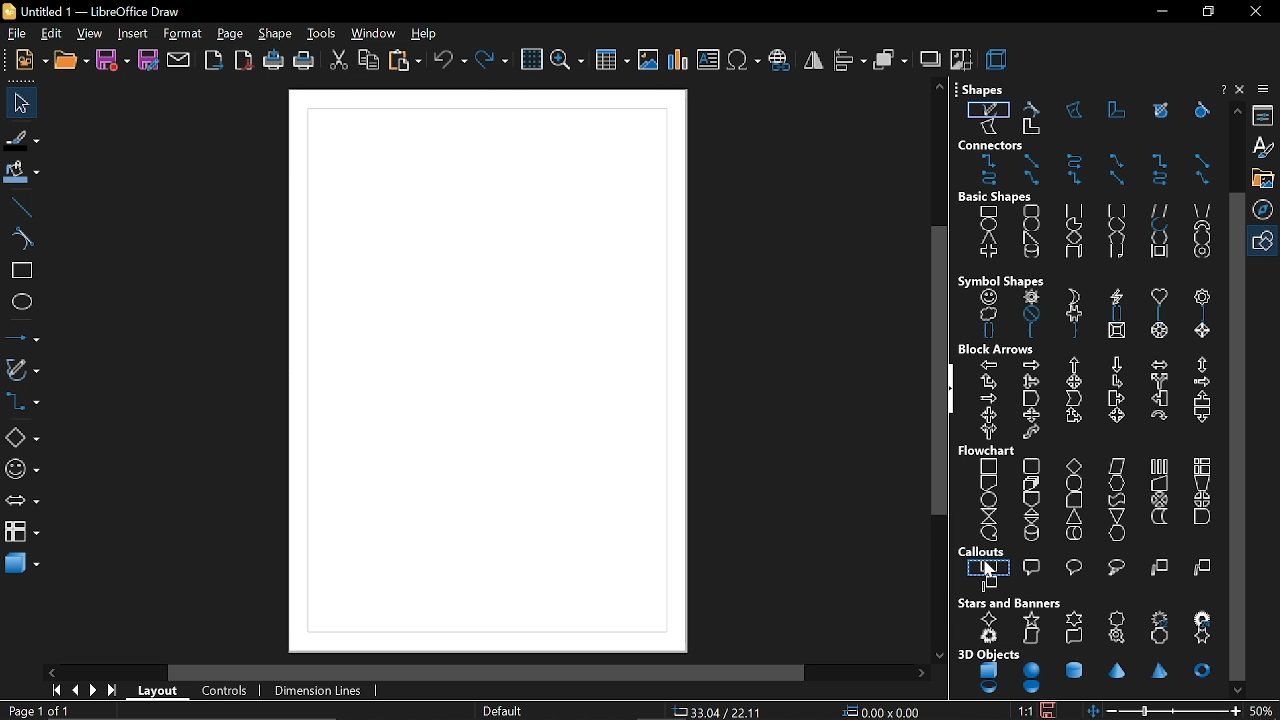  Describe the element at coordinates (1076, 365) in the screenshot. I see `up arrow` at that location.